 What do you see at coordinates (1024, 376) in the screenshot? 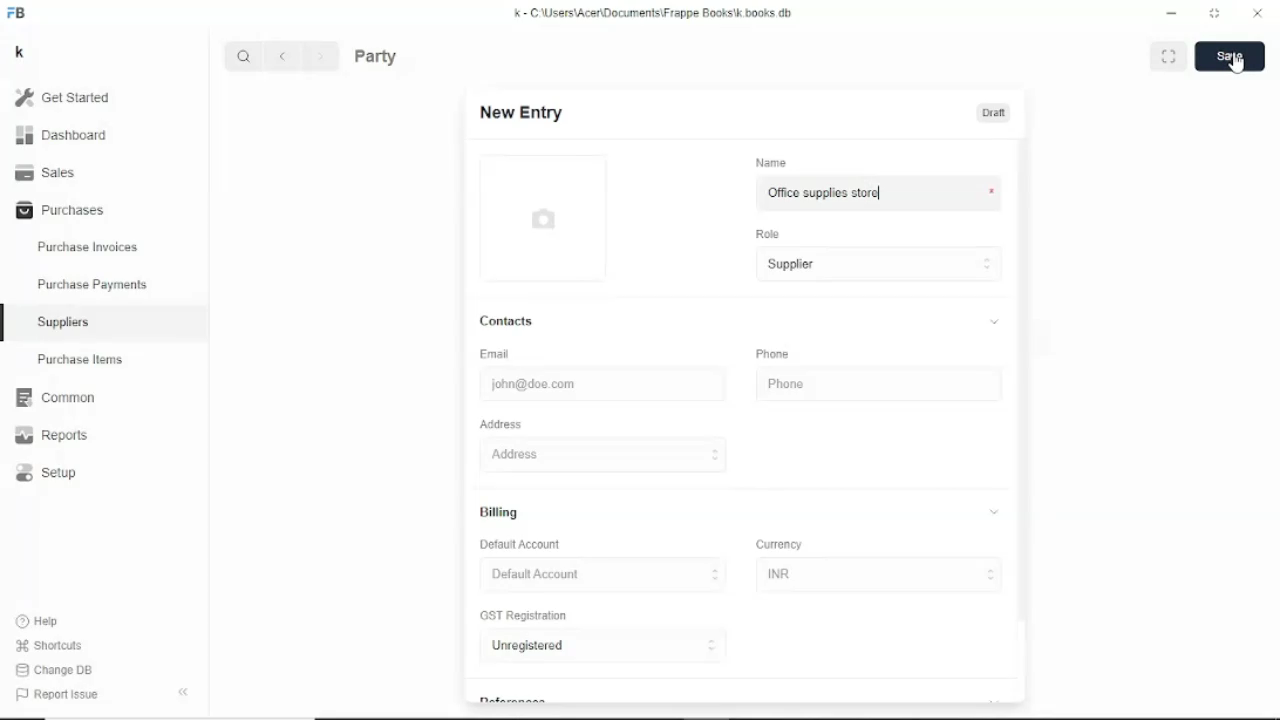
I see `Vertical scrollbar` at bounding box center [1024, 376].